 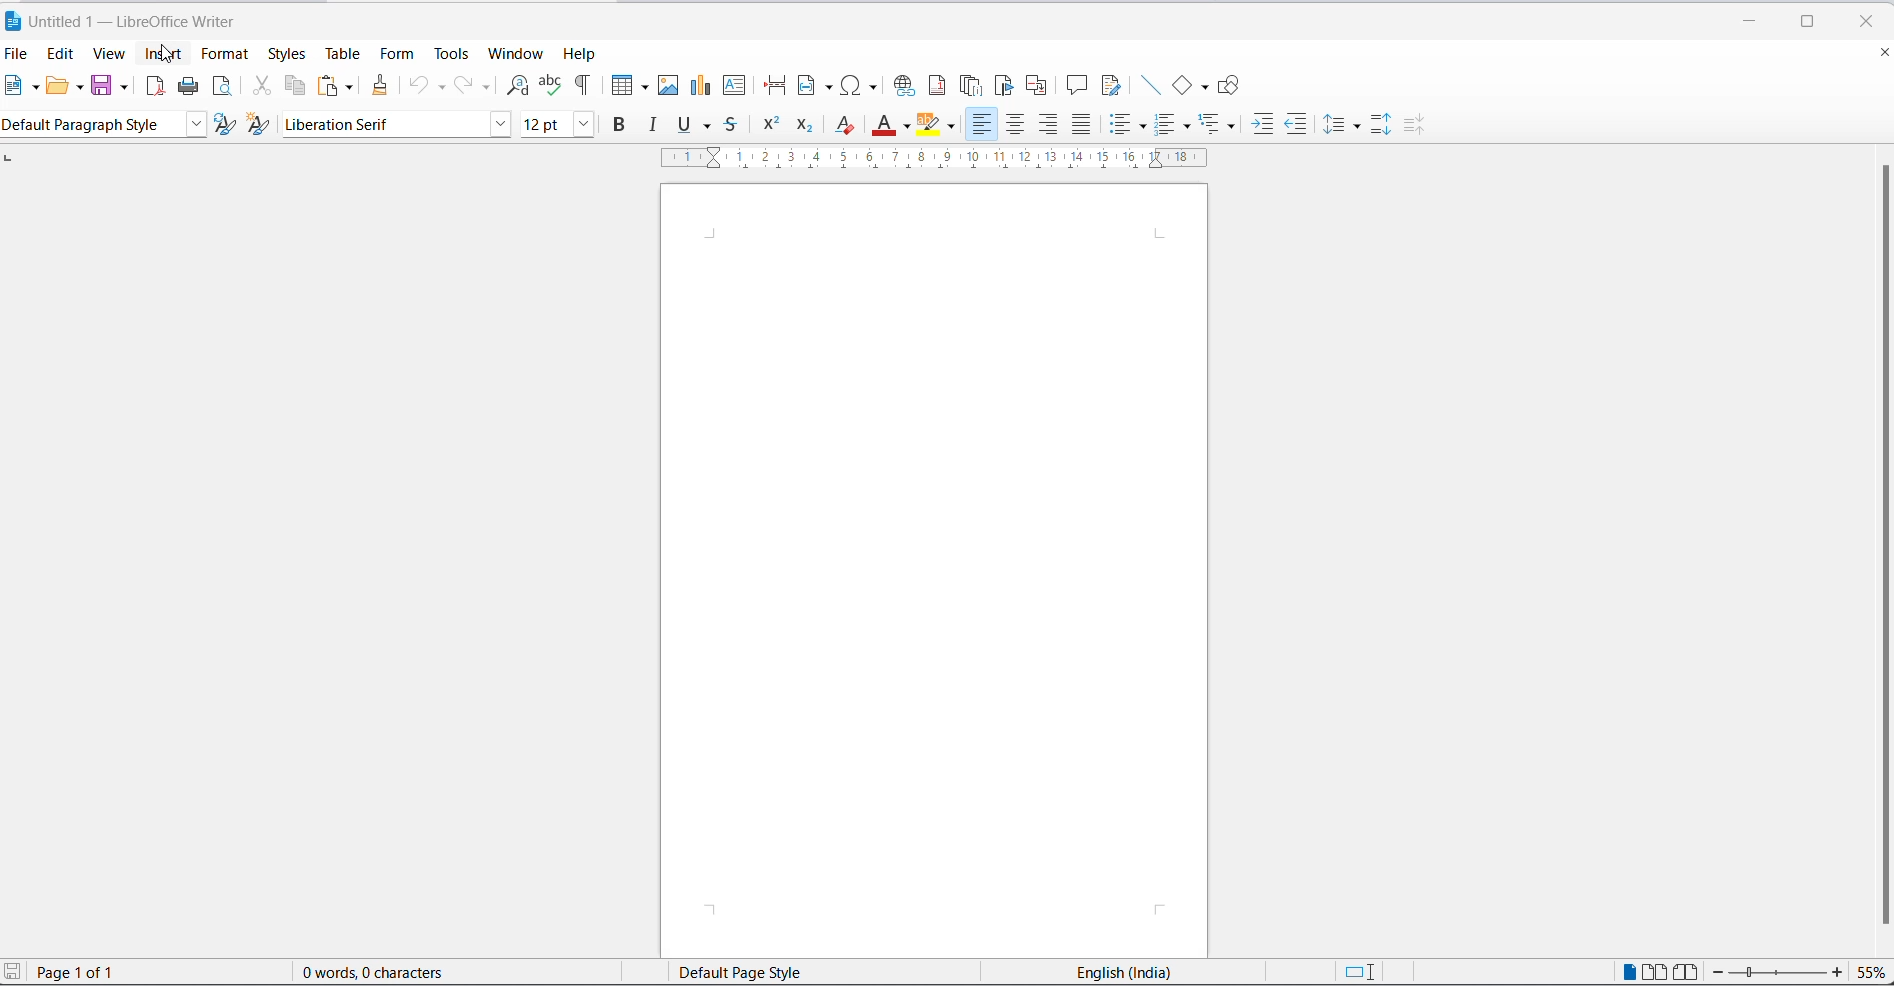 What do you see at coordinates (170, 55) in the screenshot?
I see `cursor` at bounding box center [170, 55].